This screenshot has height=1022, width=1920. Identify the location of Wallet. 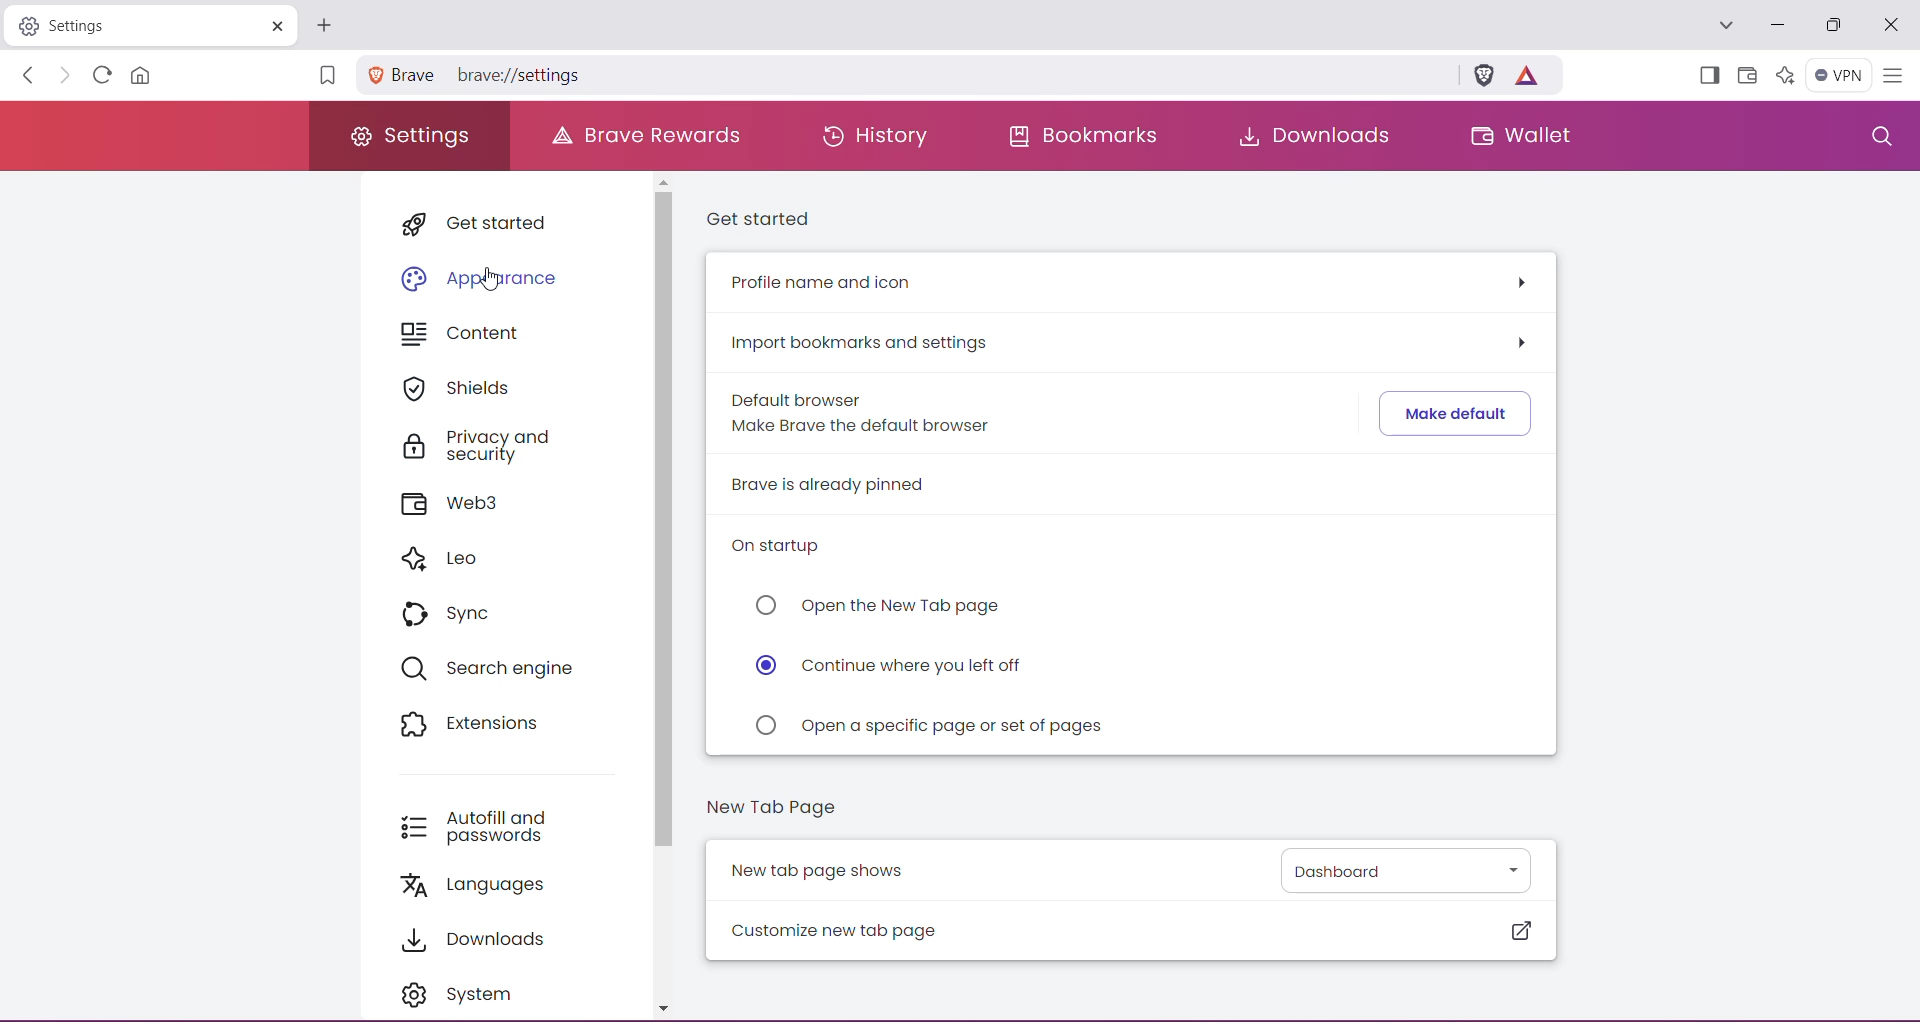
(1746, 76).